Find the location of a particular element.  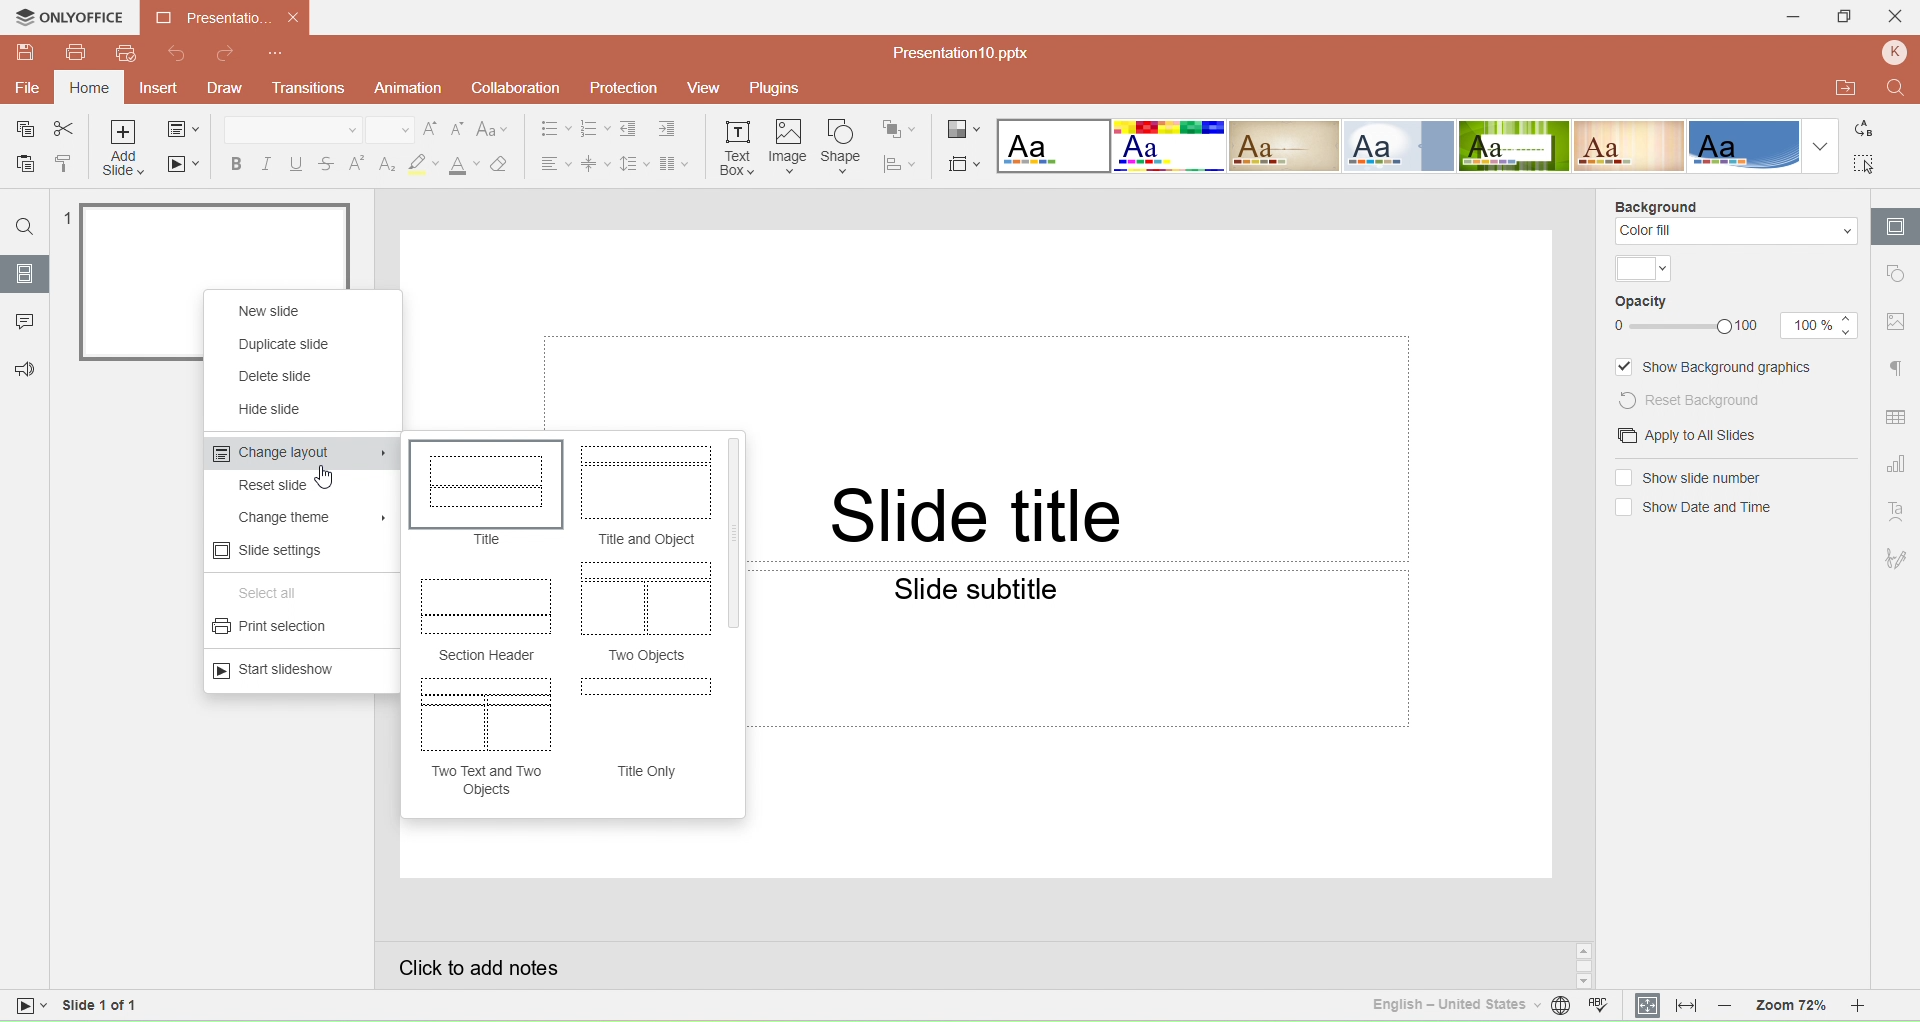

Fit to slide is located at coordinates (1647, 1005).